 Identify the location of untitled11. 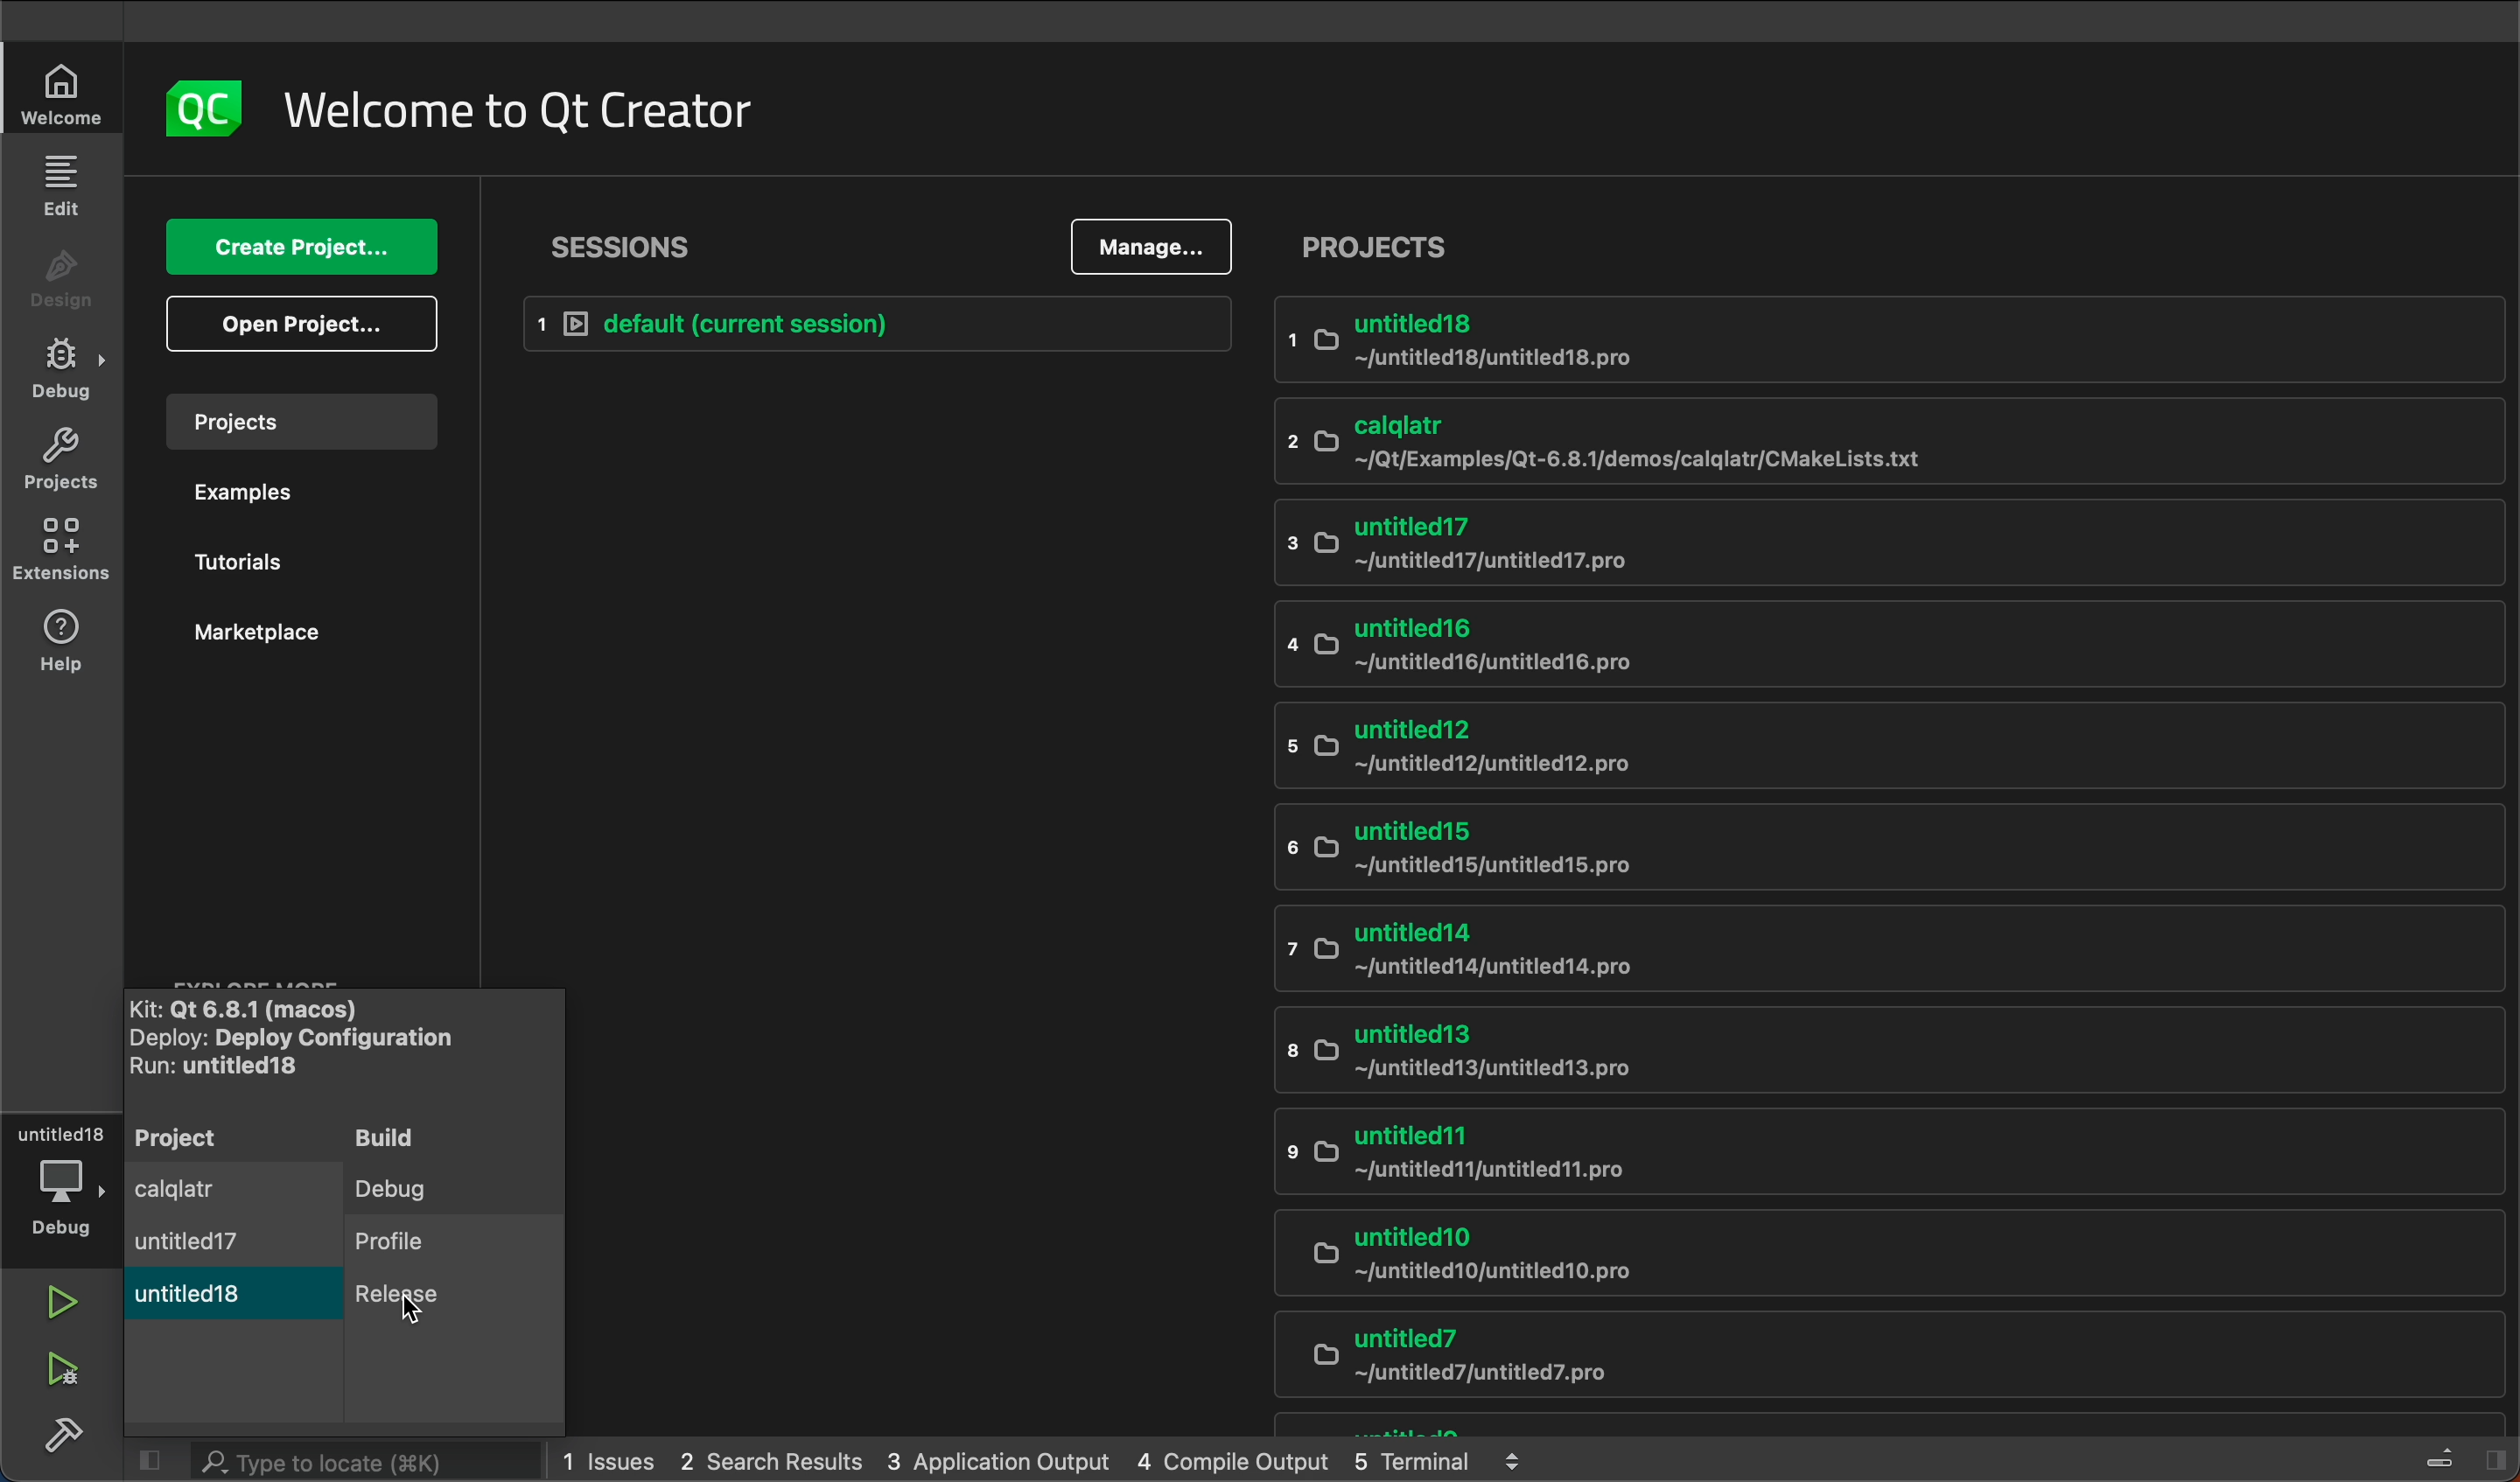
(1823, 1155).